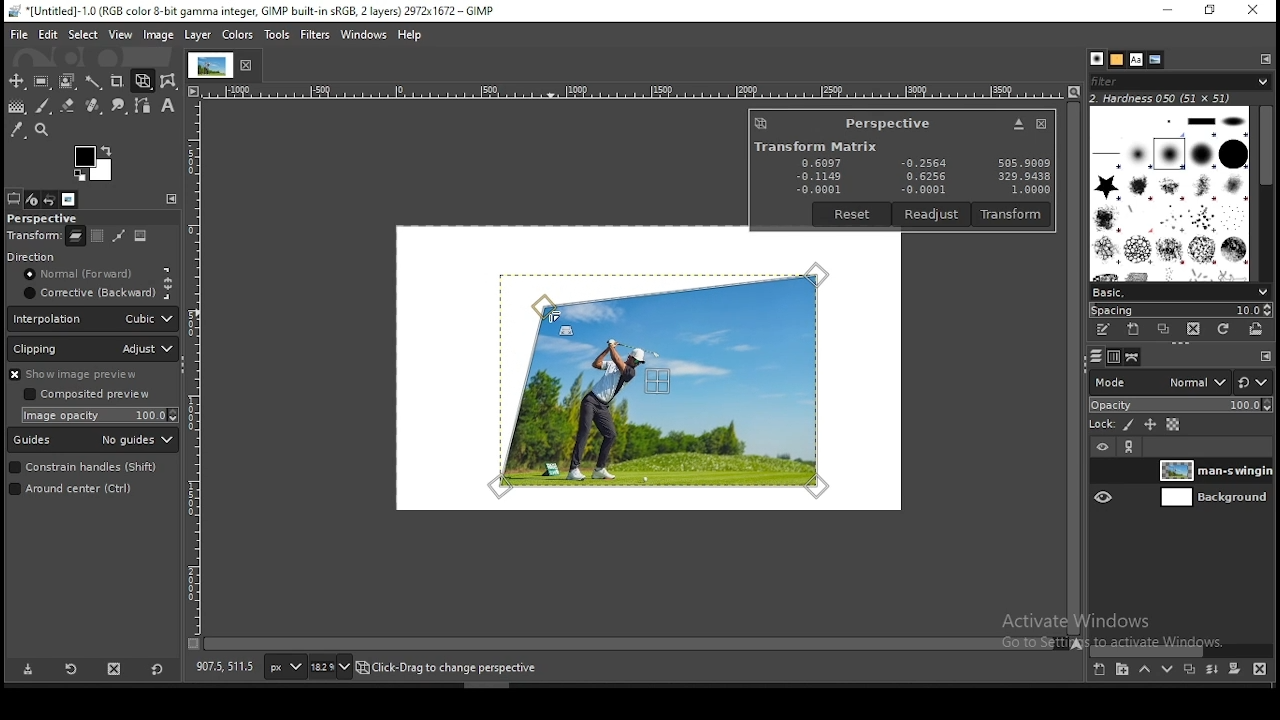 This screenshot has width=1280, height=720. Describe the element at coordinates (1148, 425) in the screenshot. I see `lock size and position` at that location.